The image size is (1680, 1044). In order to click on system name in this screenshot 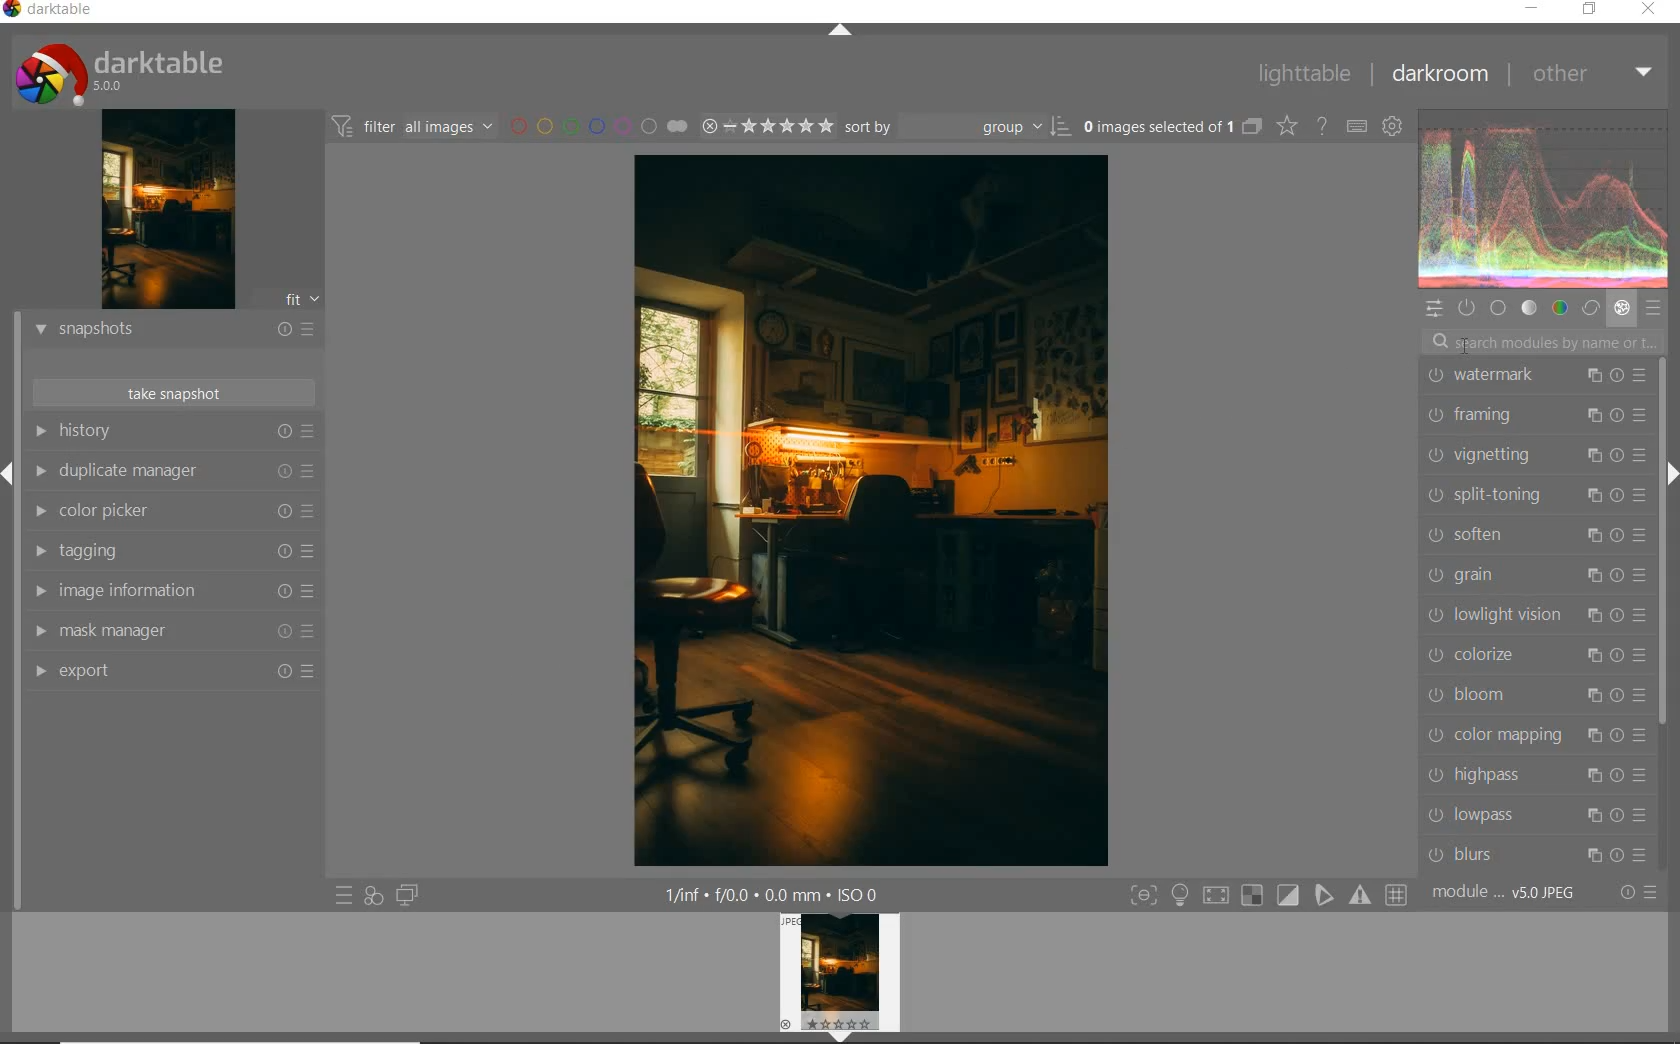, I will do `click(52, 11)`.